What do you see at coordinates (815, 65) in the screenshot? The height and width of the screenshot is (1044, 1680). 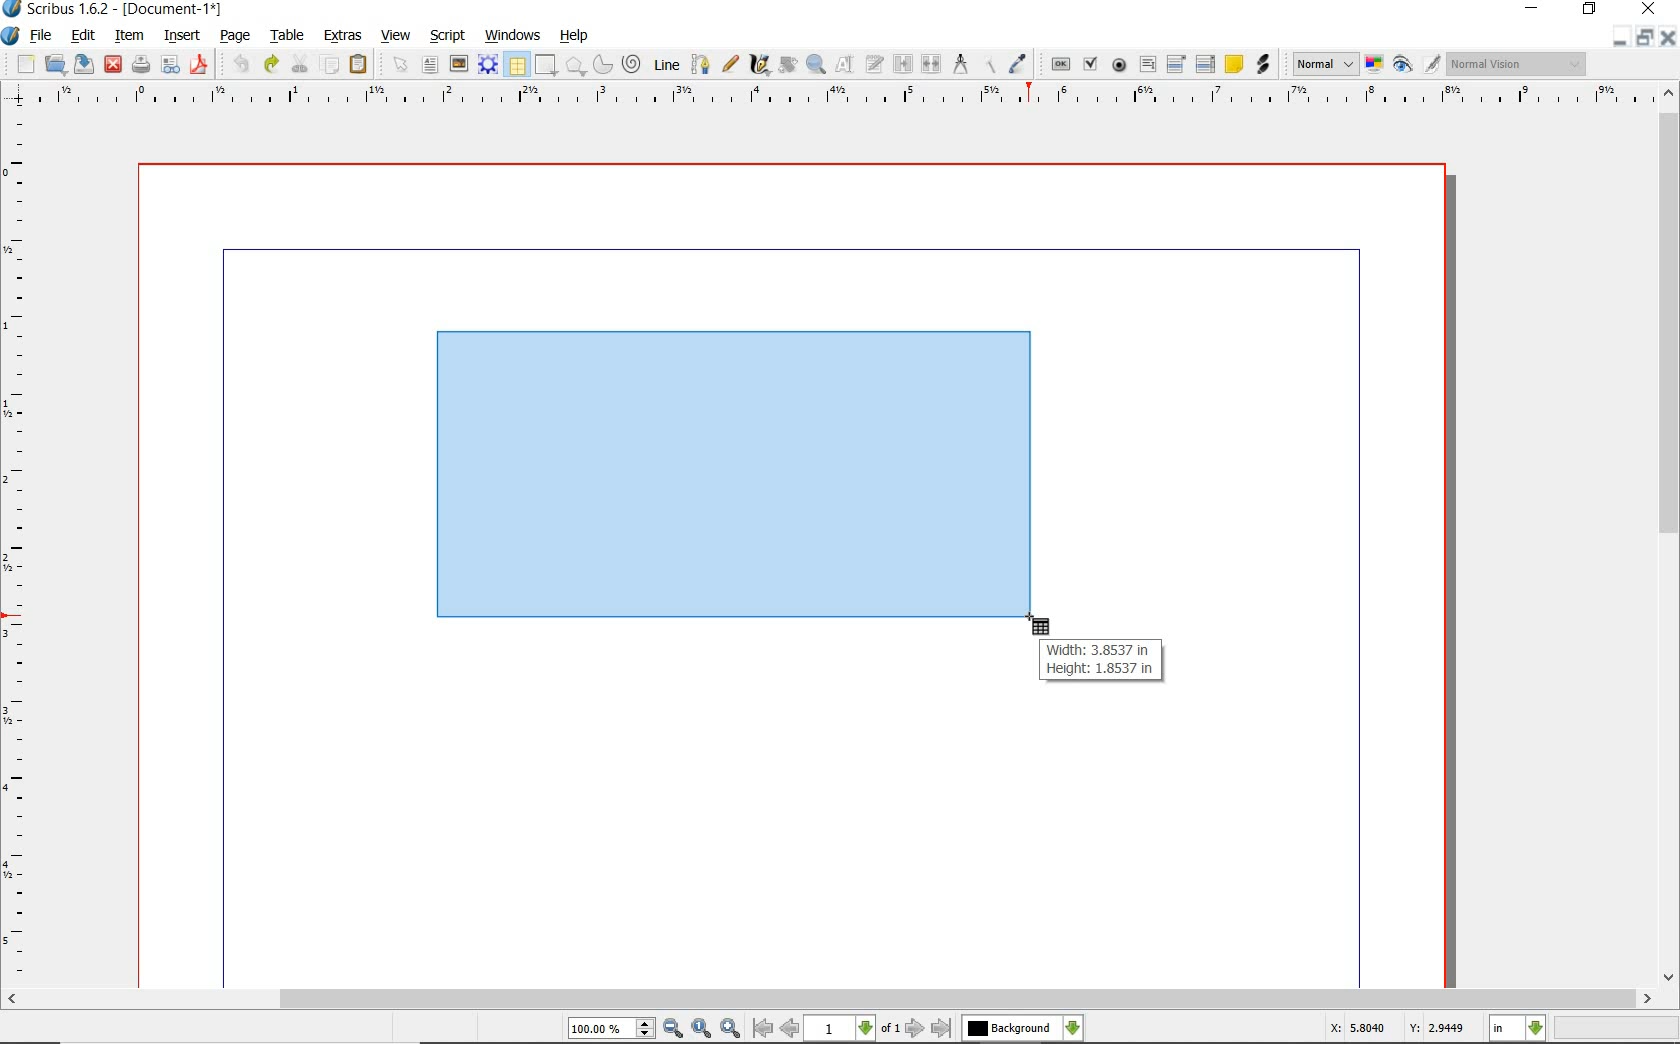 I see `zoom in or out` at bounding box center [815, 65].